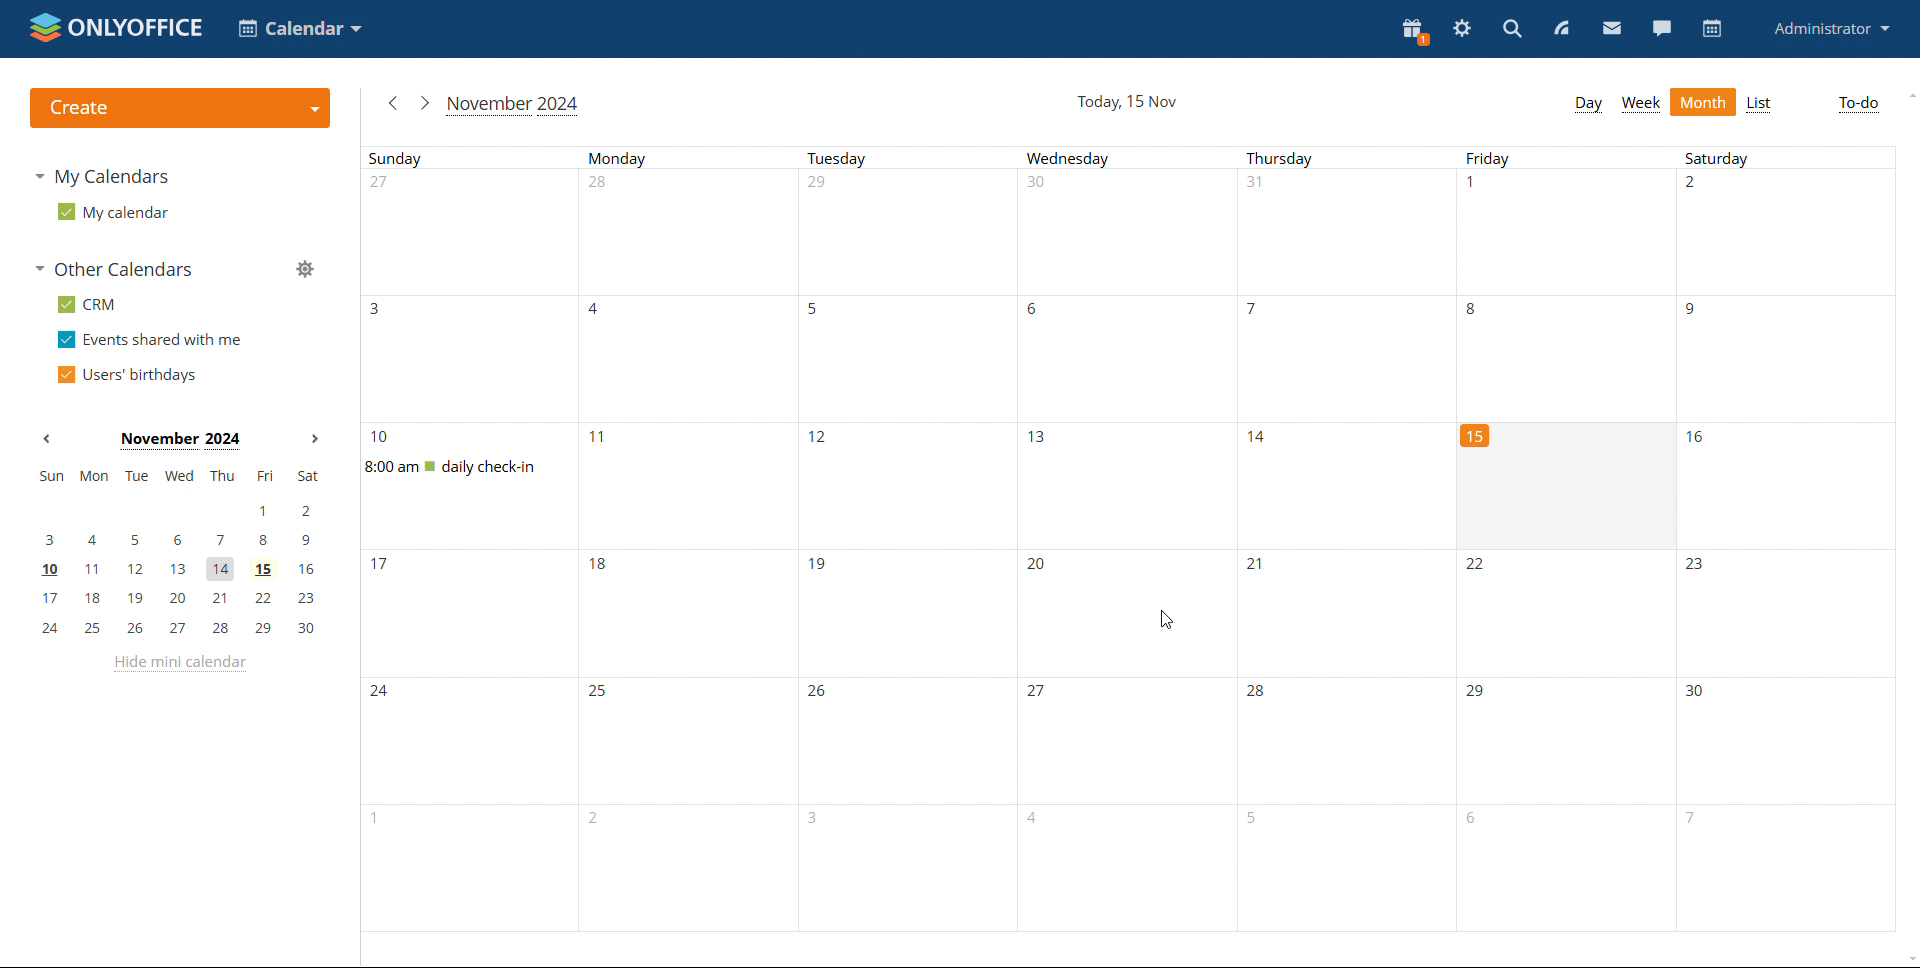 The width and height of the screenshot is (1920, 968). Describe the element at coordinates (1612, 28) in the screenshot. I see `mail` at that location.